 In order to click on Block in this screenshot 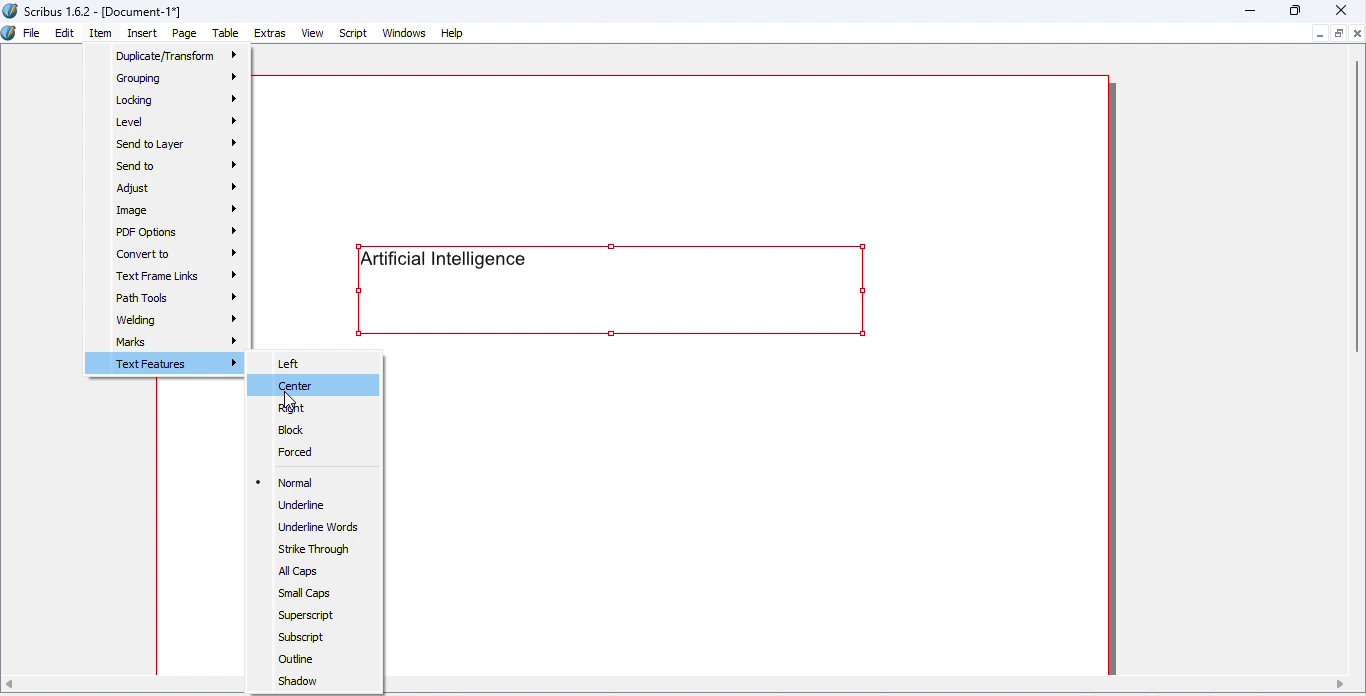, I will do `click(296, 430)`.